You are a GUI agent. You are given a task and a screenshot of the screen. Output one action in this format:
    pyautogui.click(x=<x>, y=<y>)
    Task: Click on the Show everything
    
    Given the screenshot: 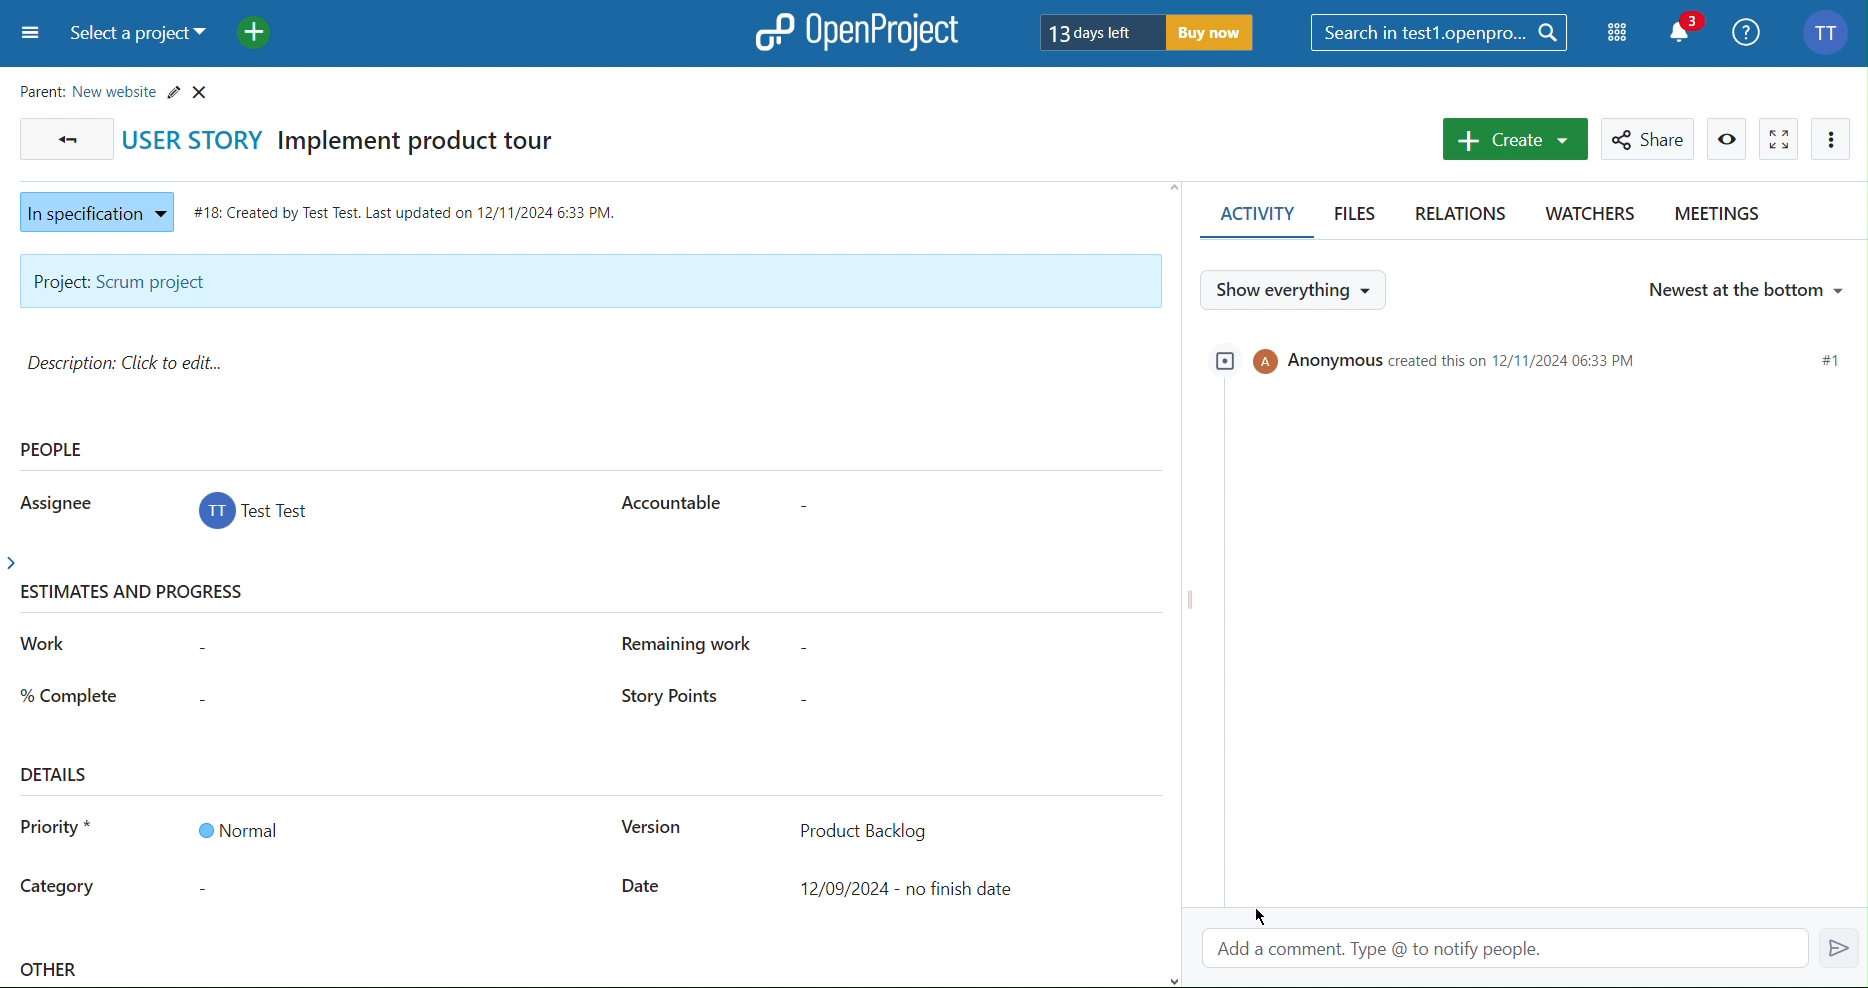 What is the action you would take?
    pyautogui.click(x=1296, y=289)
    